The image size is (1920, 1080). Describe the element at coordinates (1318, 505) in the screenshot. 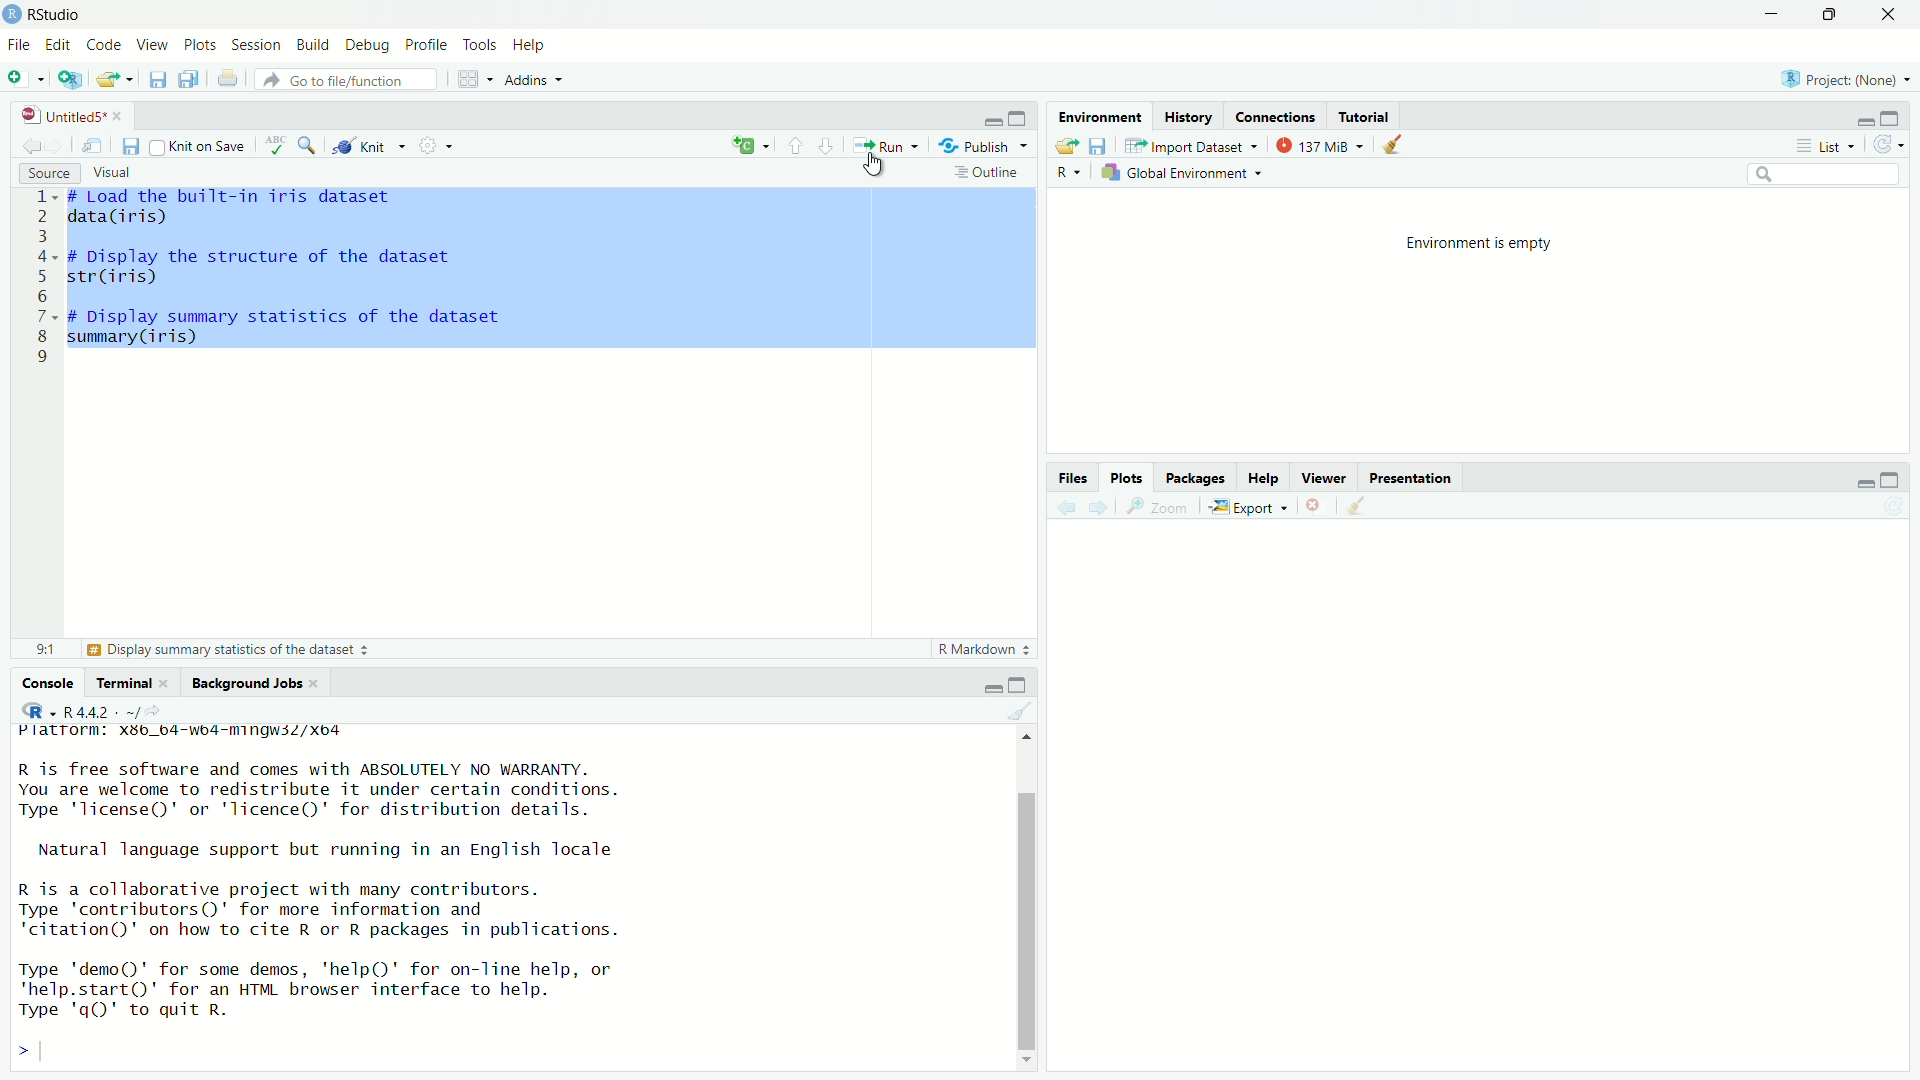

I see `Remove selected` at that location.